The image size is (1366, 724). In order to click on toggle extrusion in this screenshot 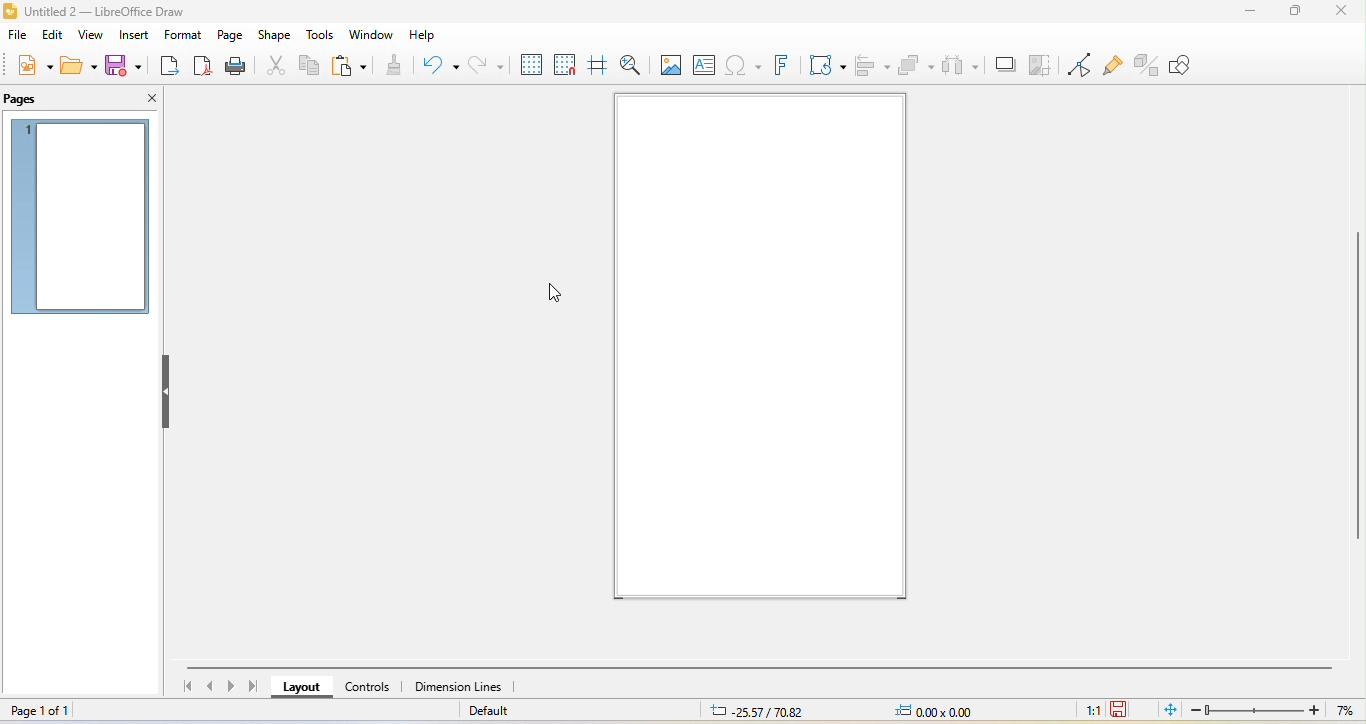, I will do `click(1147, 63)`.